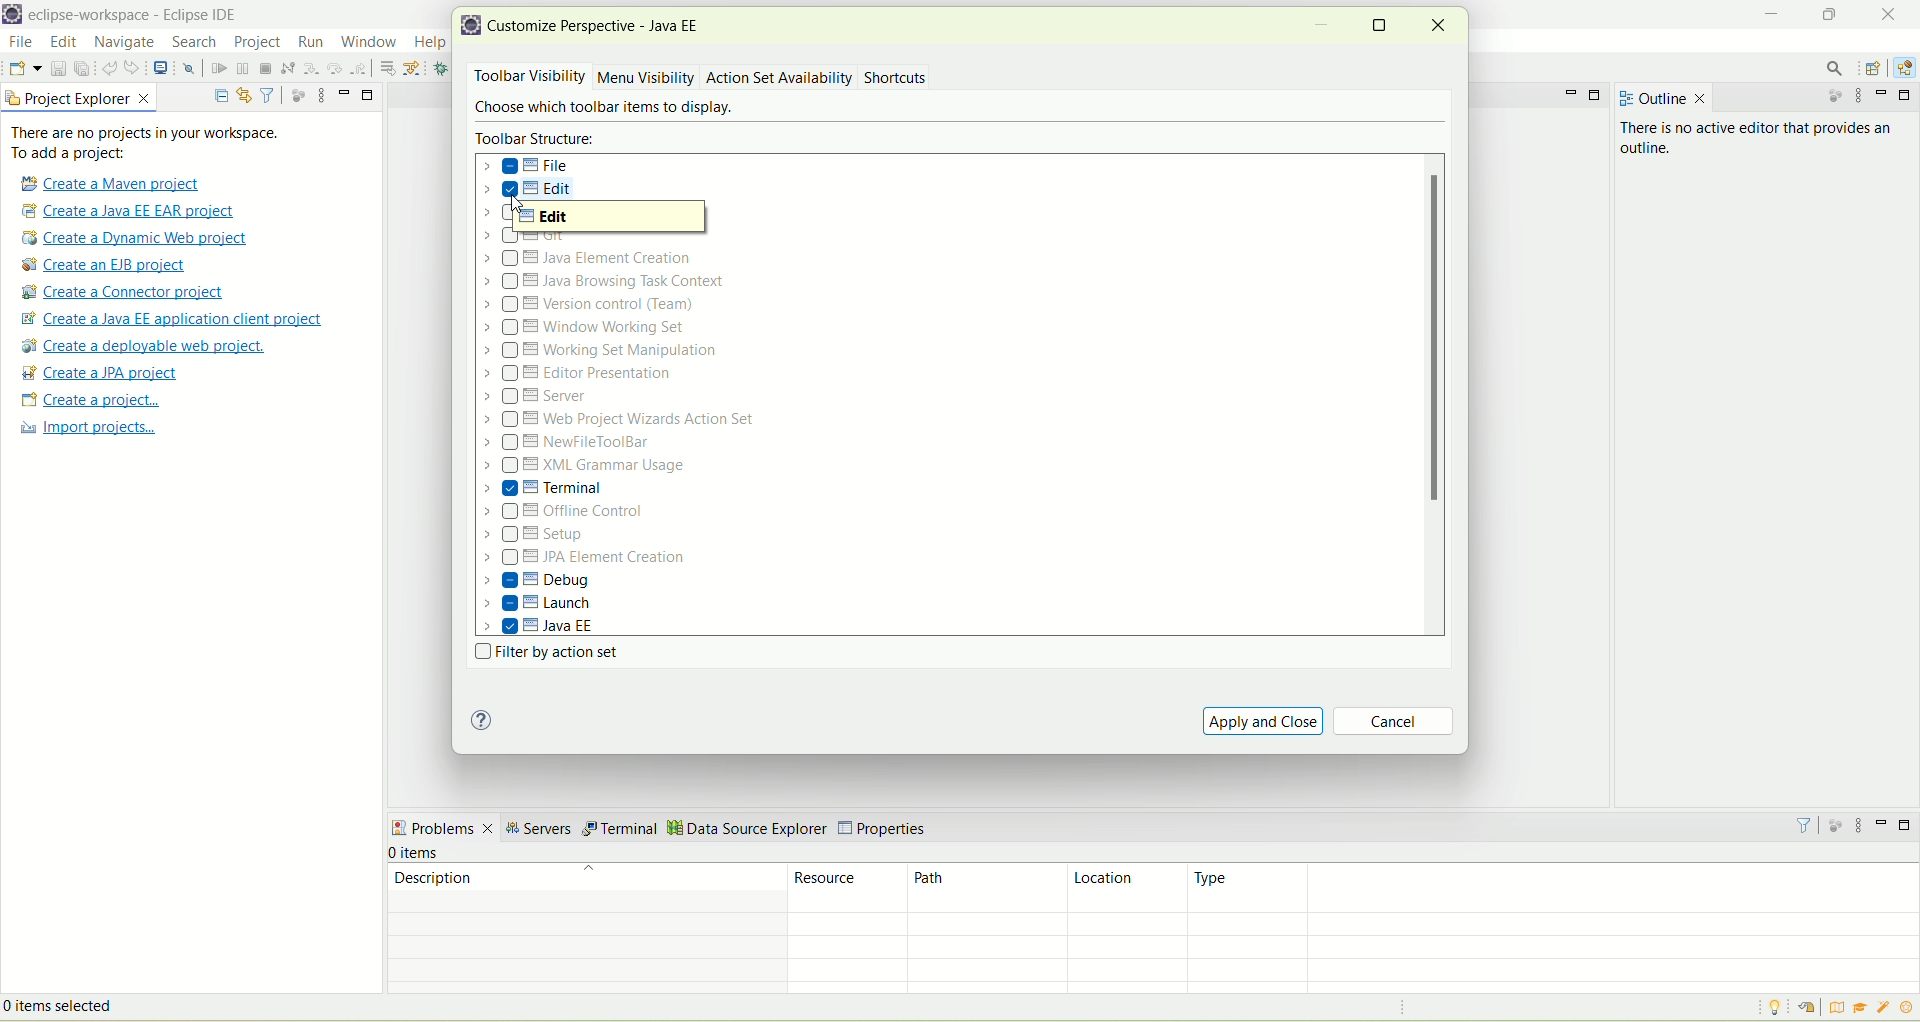 This screenshot has width=1920, height=1022. What do you see at coordinates (416, 68) in the screenshot?
I see `use step filter` at bounding box center [416, 68].